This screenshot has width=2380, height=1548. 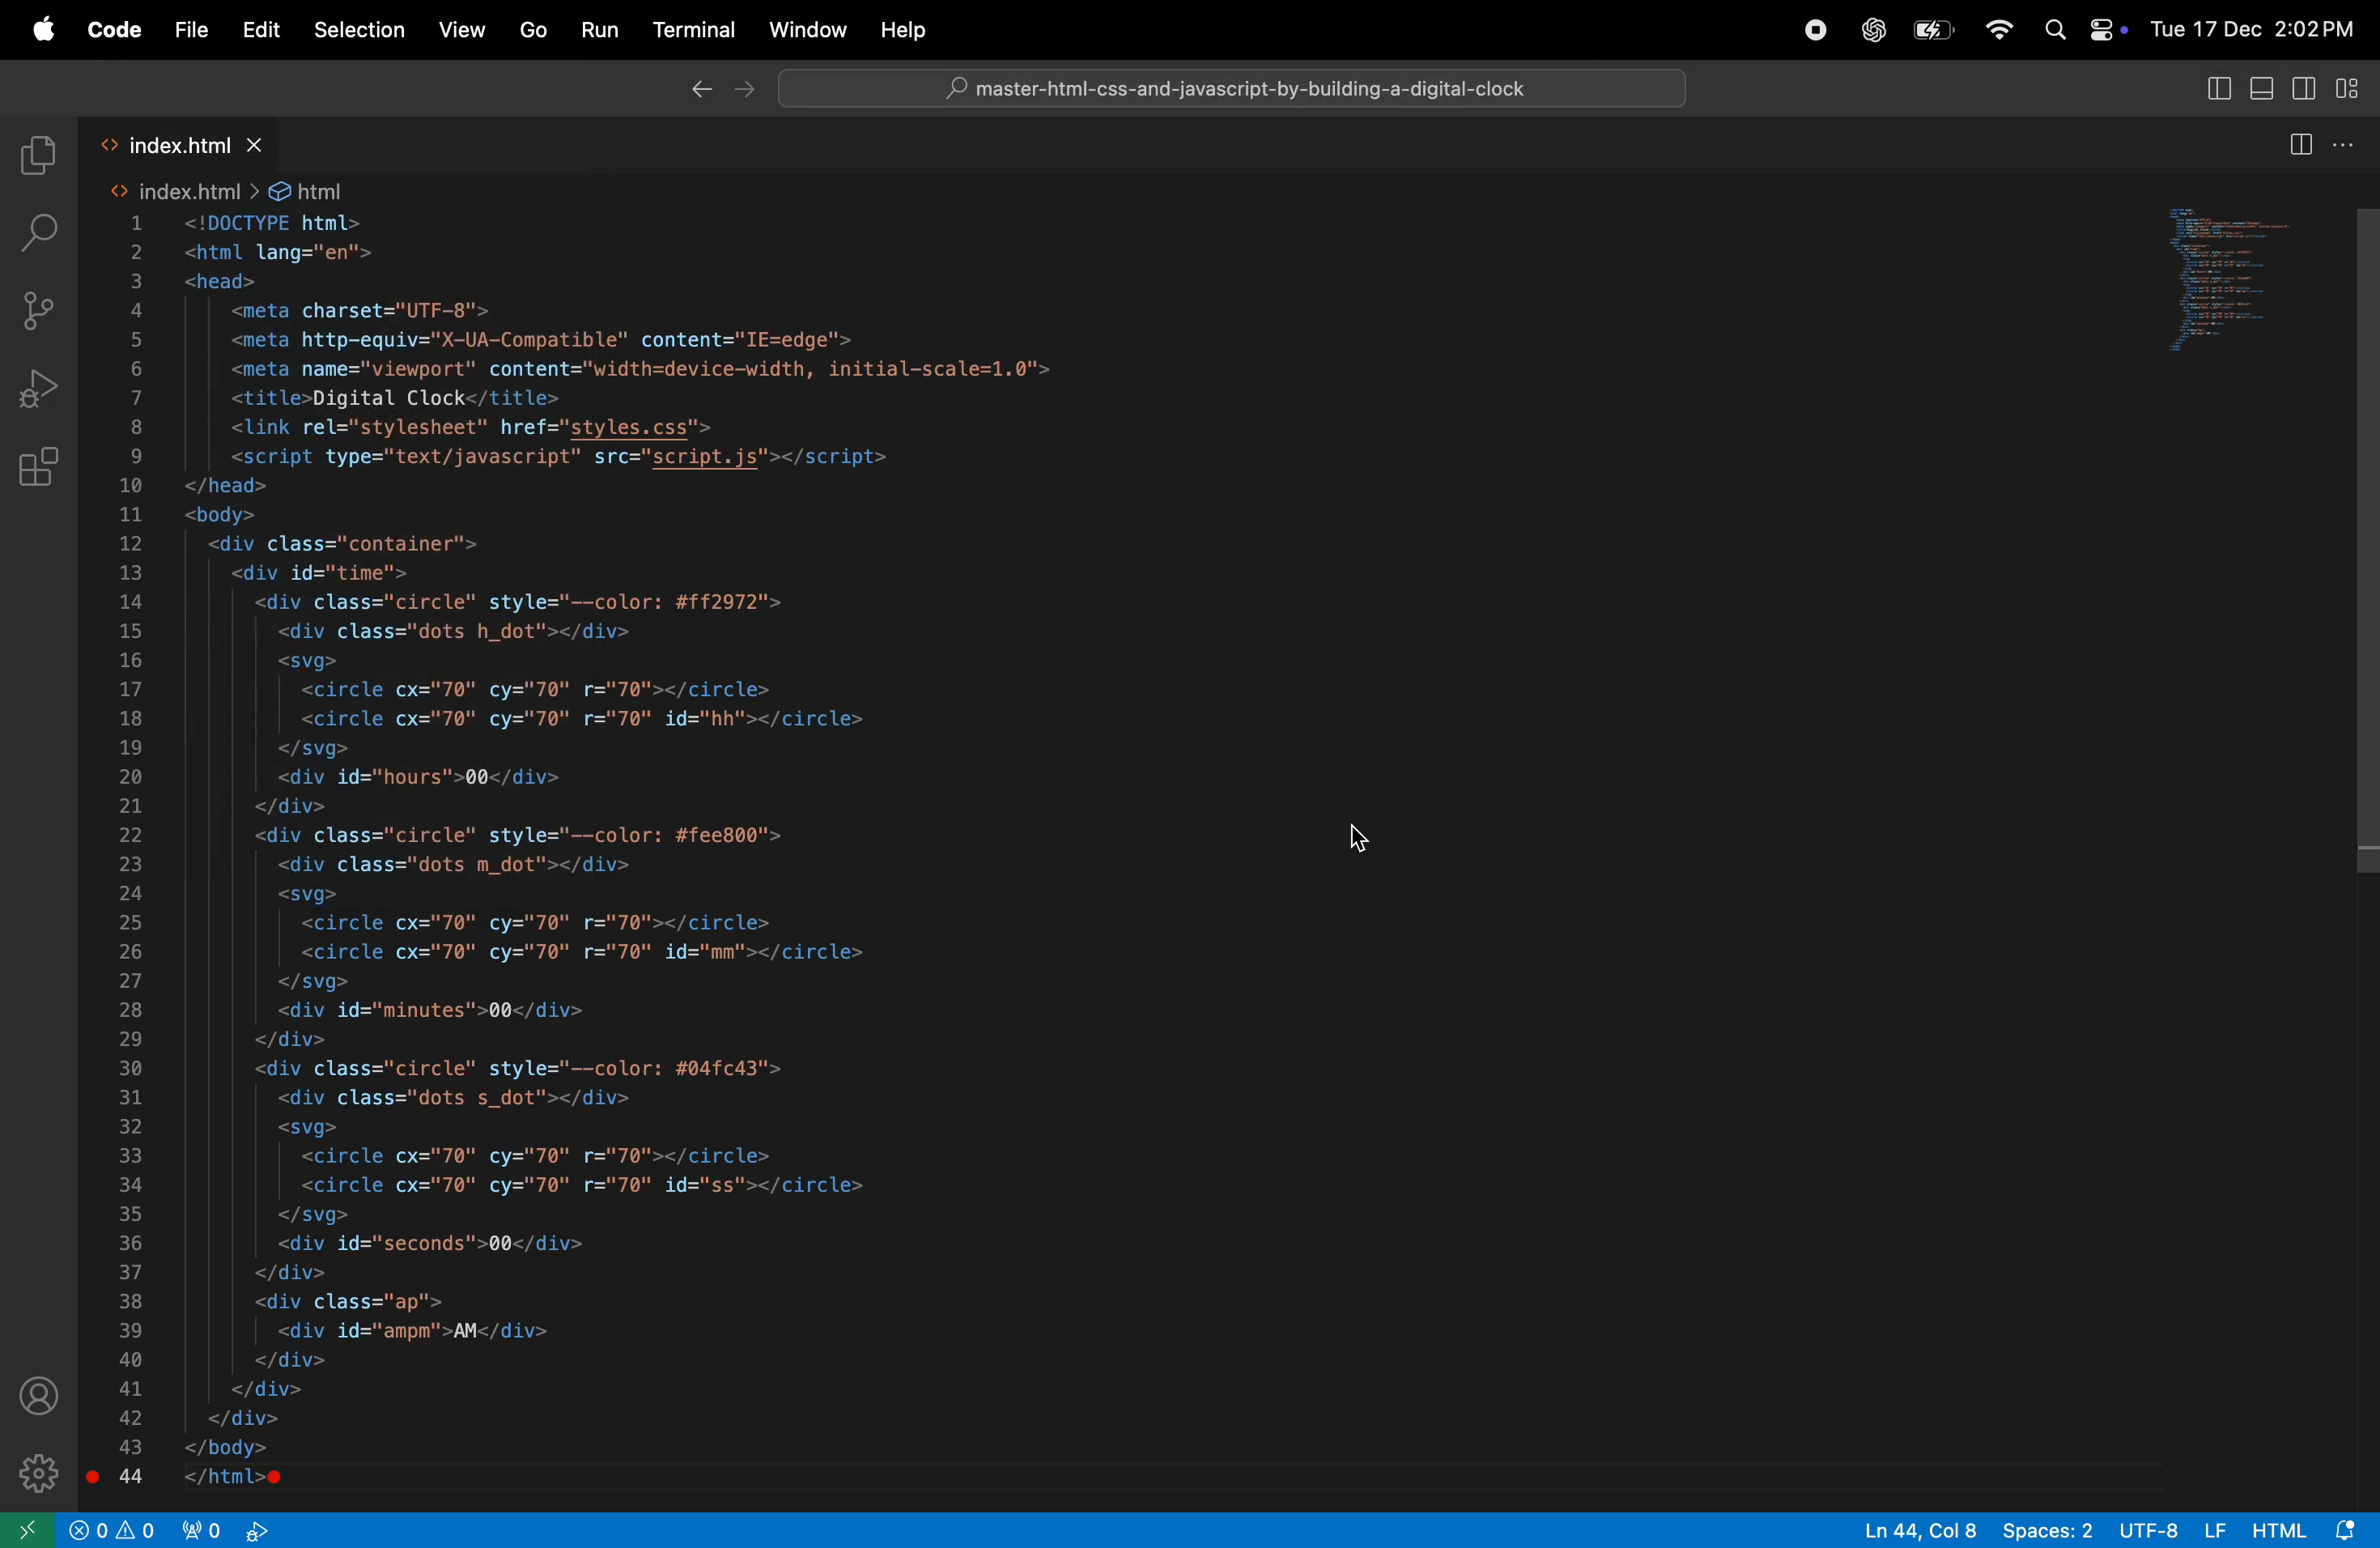 What do you see at coordinates (1222, 90) in the screenshot?
I see `@ index.html — master-htmi-css-and-javascript-by-building-a-digital-clock` at bounding box center [1222, 90].